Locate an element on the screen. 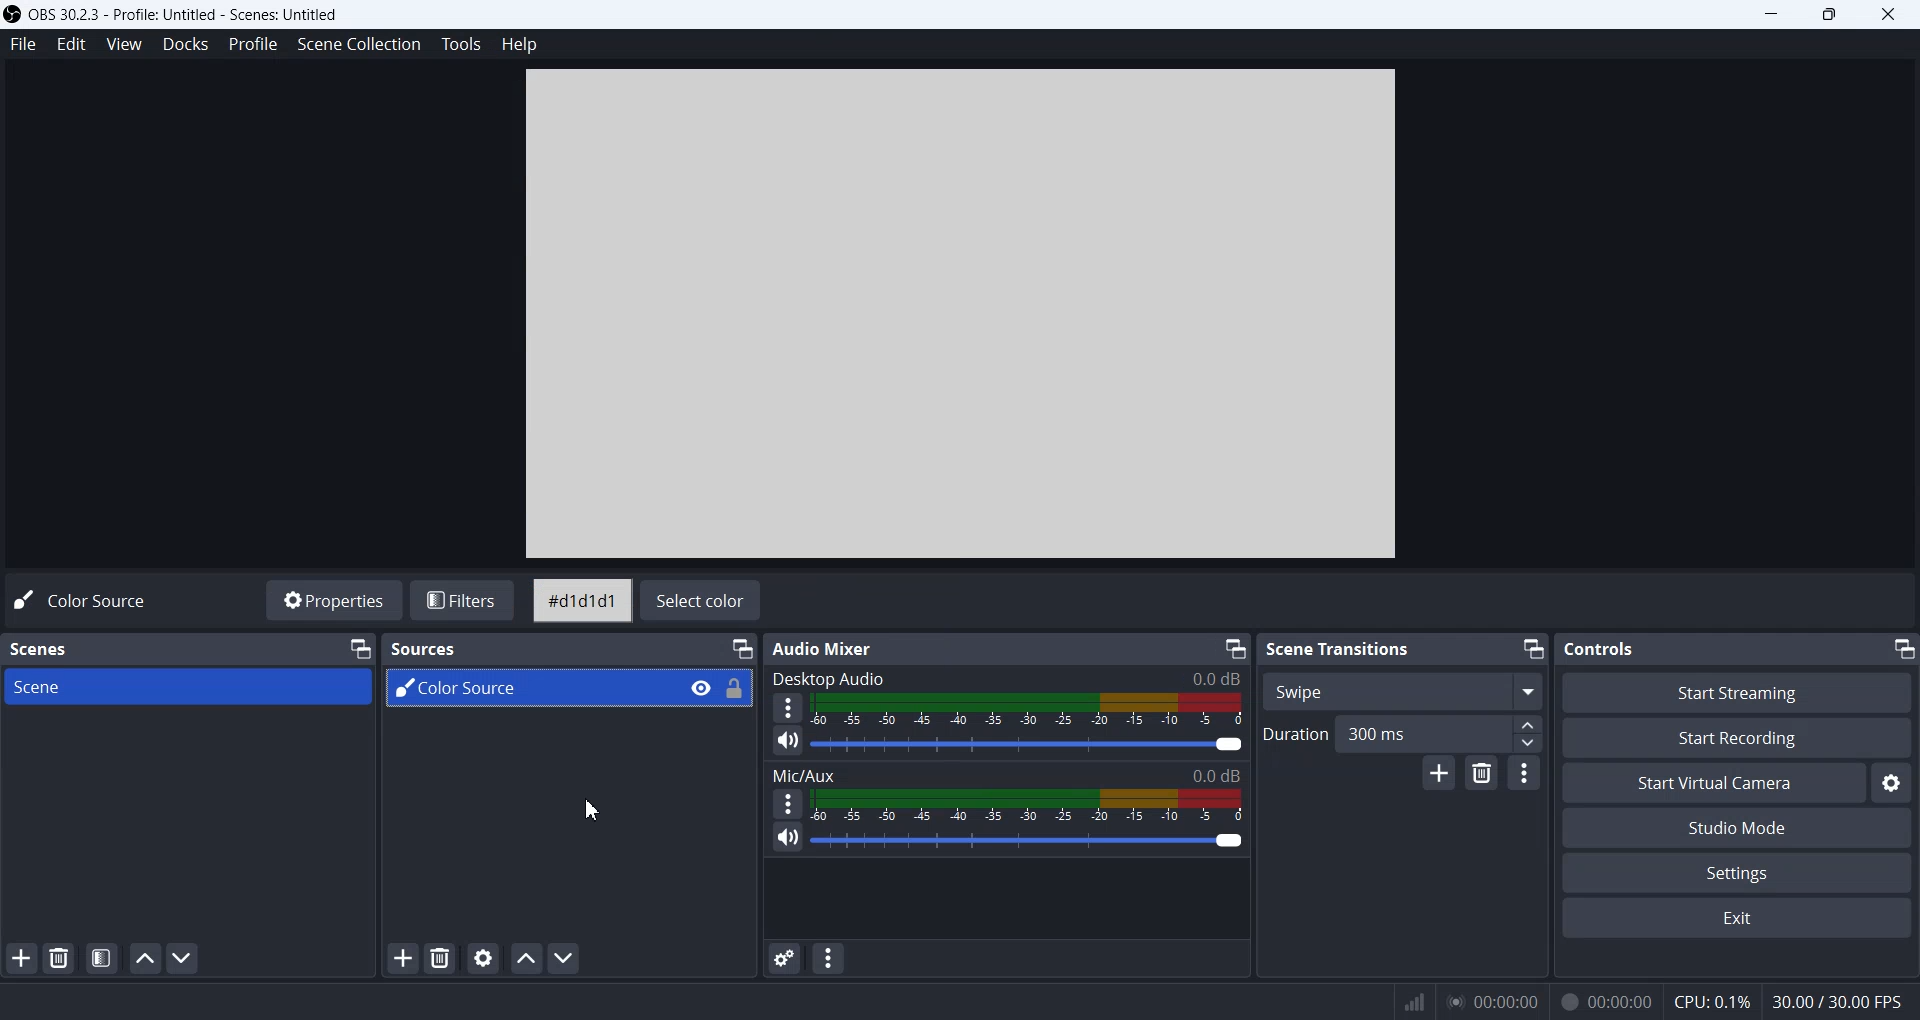 The height and width of the screenshot is (1020, 1920). Move Source Down is located at coordinates (566, 958).